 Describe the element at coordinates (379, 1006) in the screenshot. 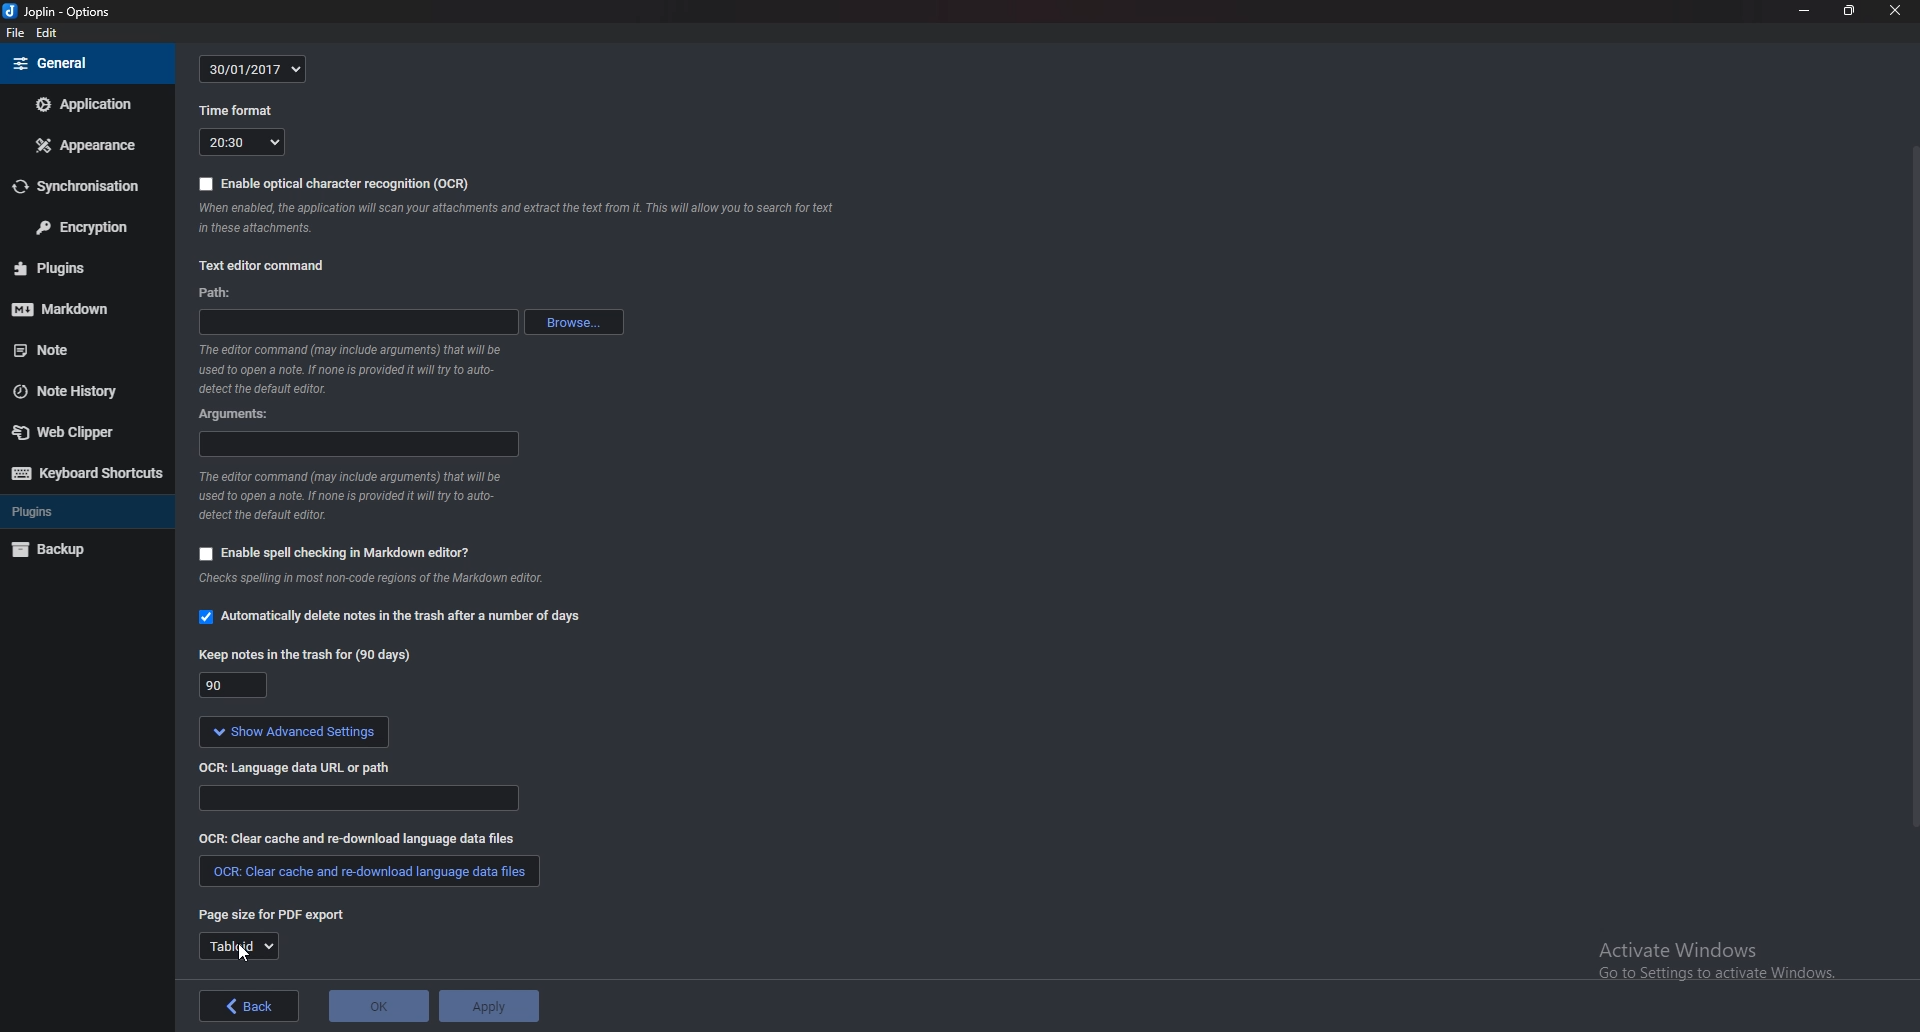

I see `OK` at that location.